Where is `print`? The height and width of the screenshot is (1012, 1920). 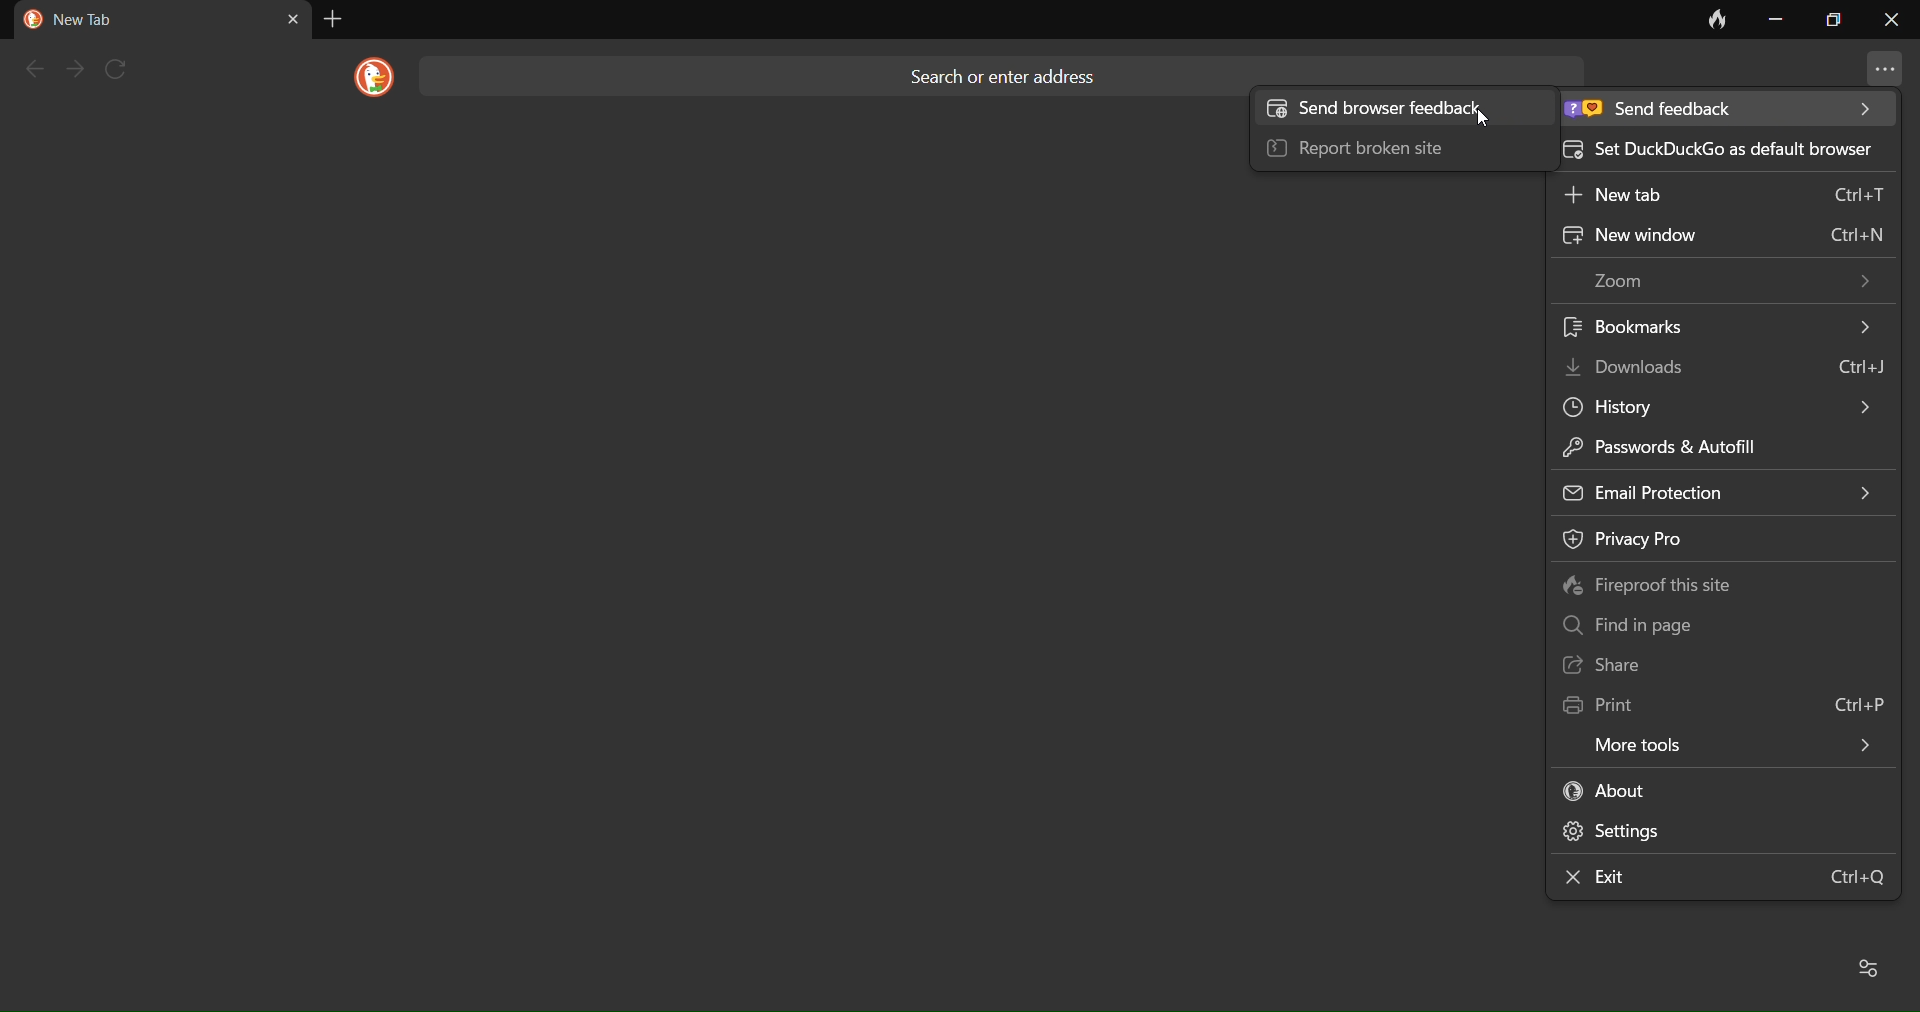 print is located at coordinates (1726, 700).